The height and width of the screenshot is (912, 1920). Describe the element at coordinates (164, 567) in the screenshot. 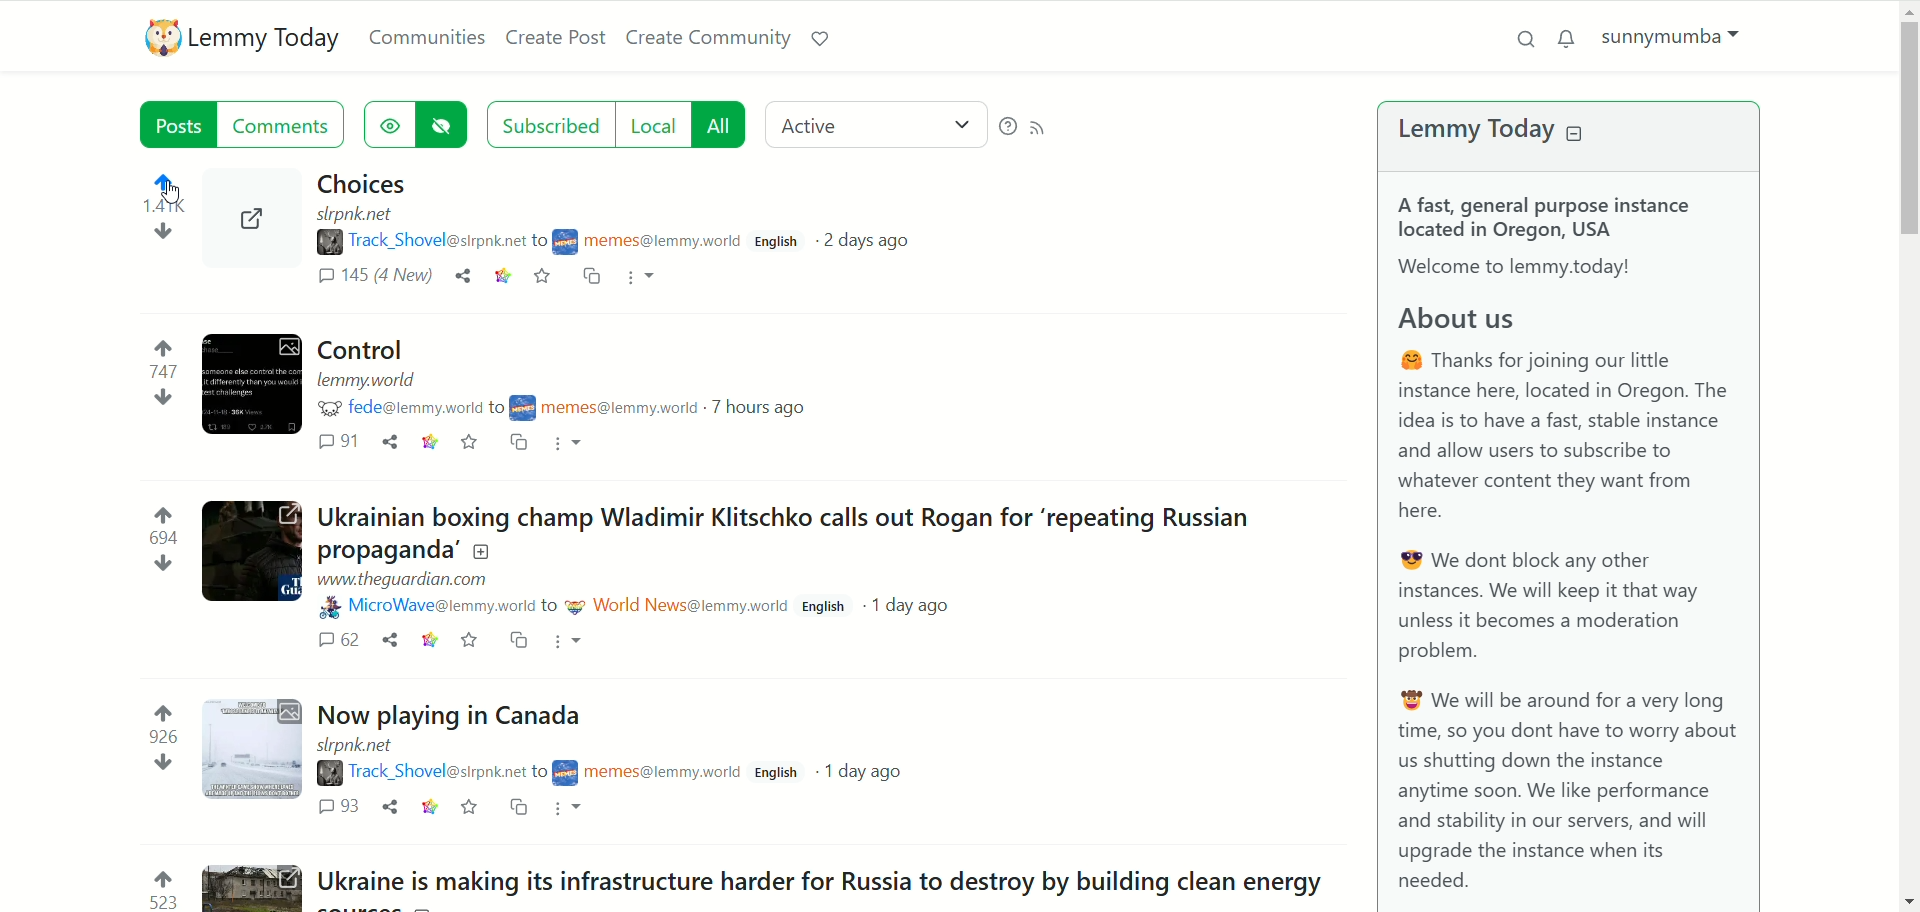

I see `down vote` at that location.